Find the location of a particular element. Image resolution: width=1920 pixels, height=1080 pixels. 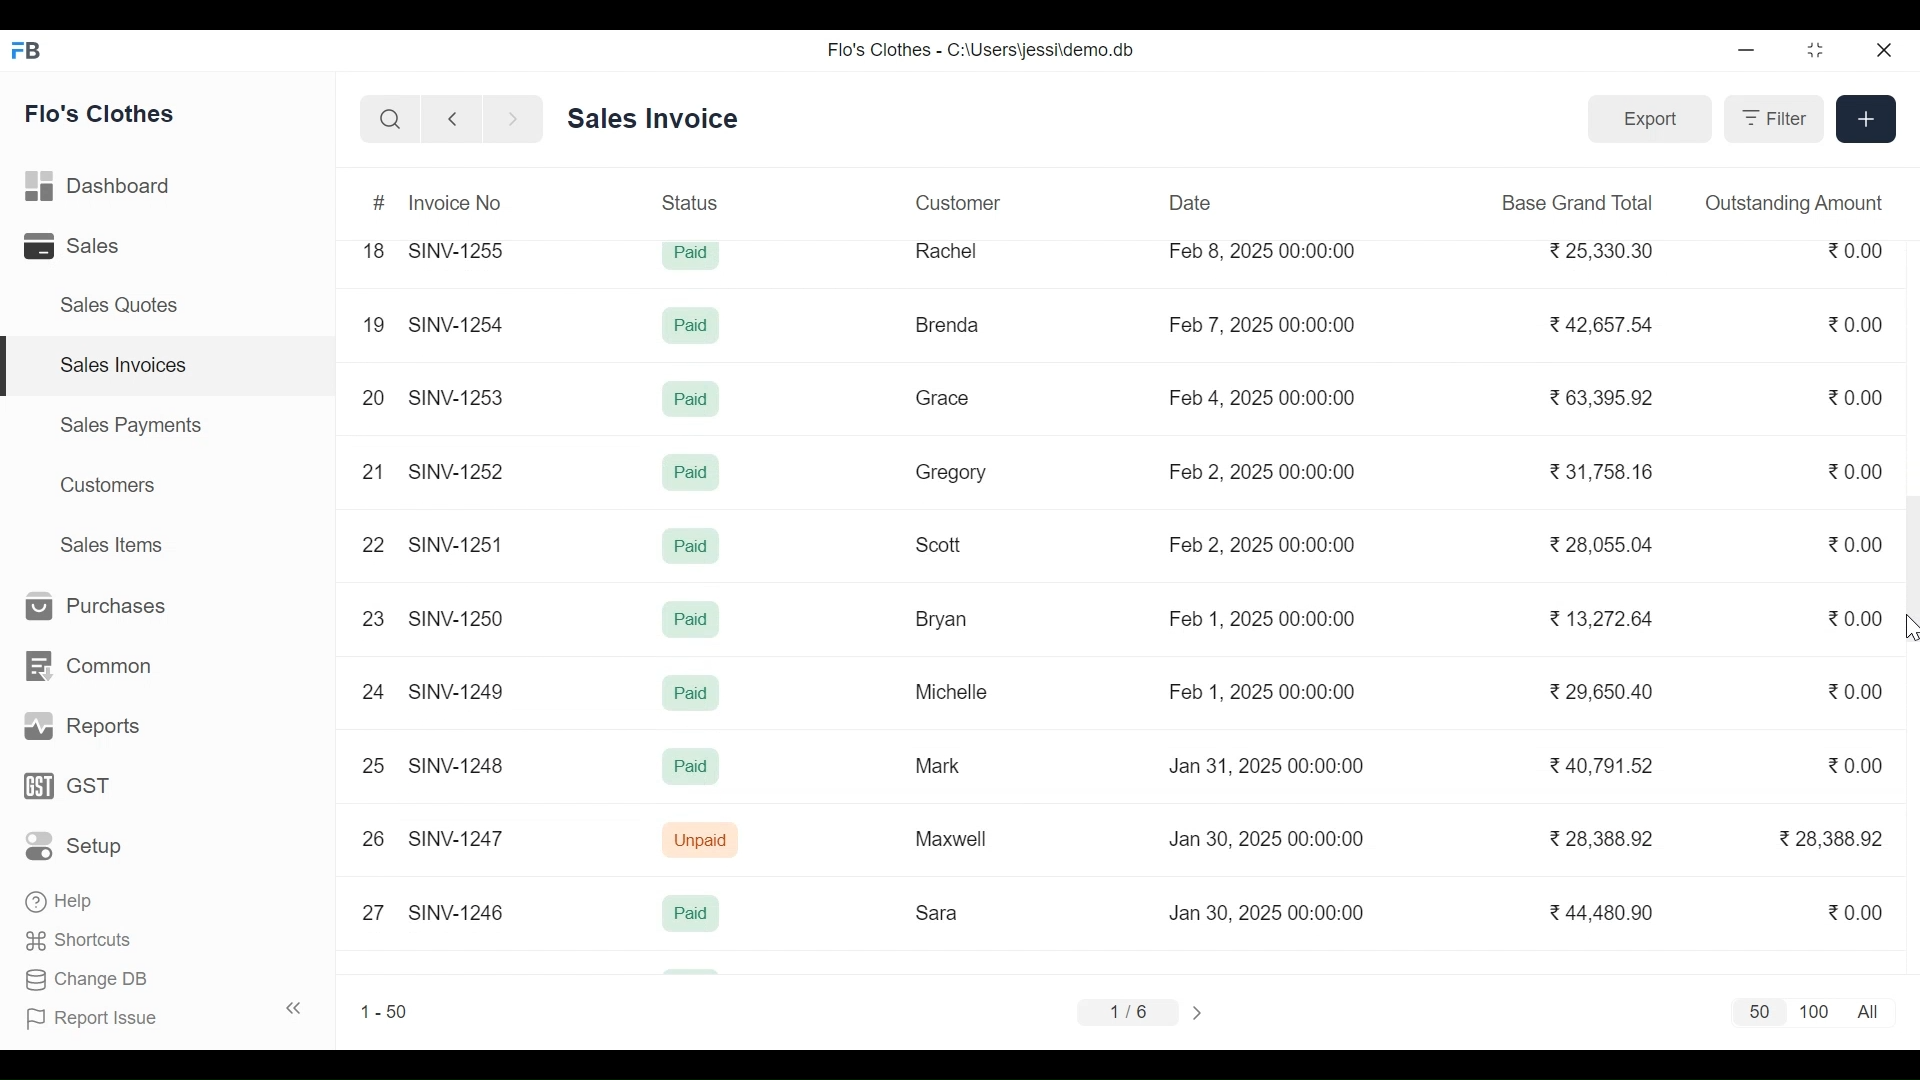

Sales Payments is located at coordinates (132, 424).